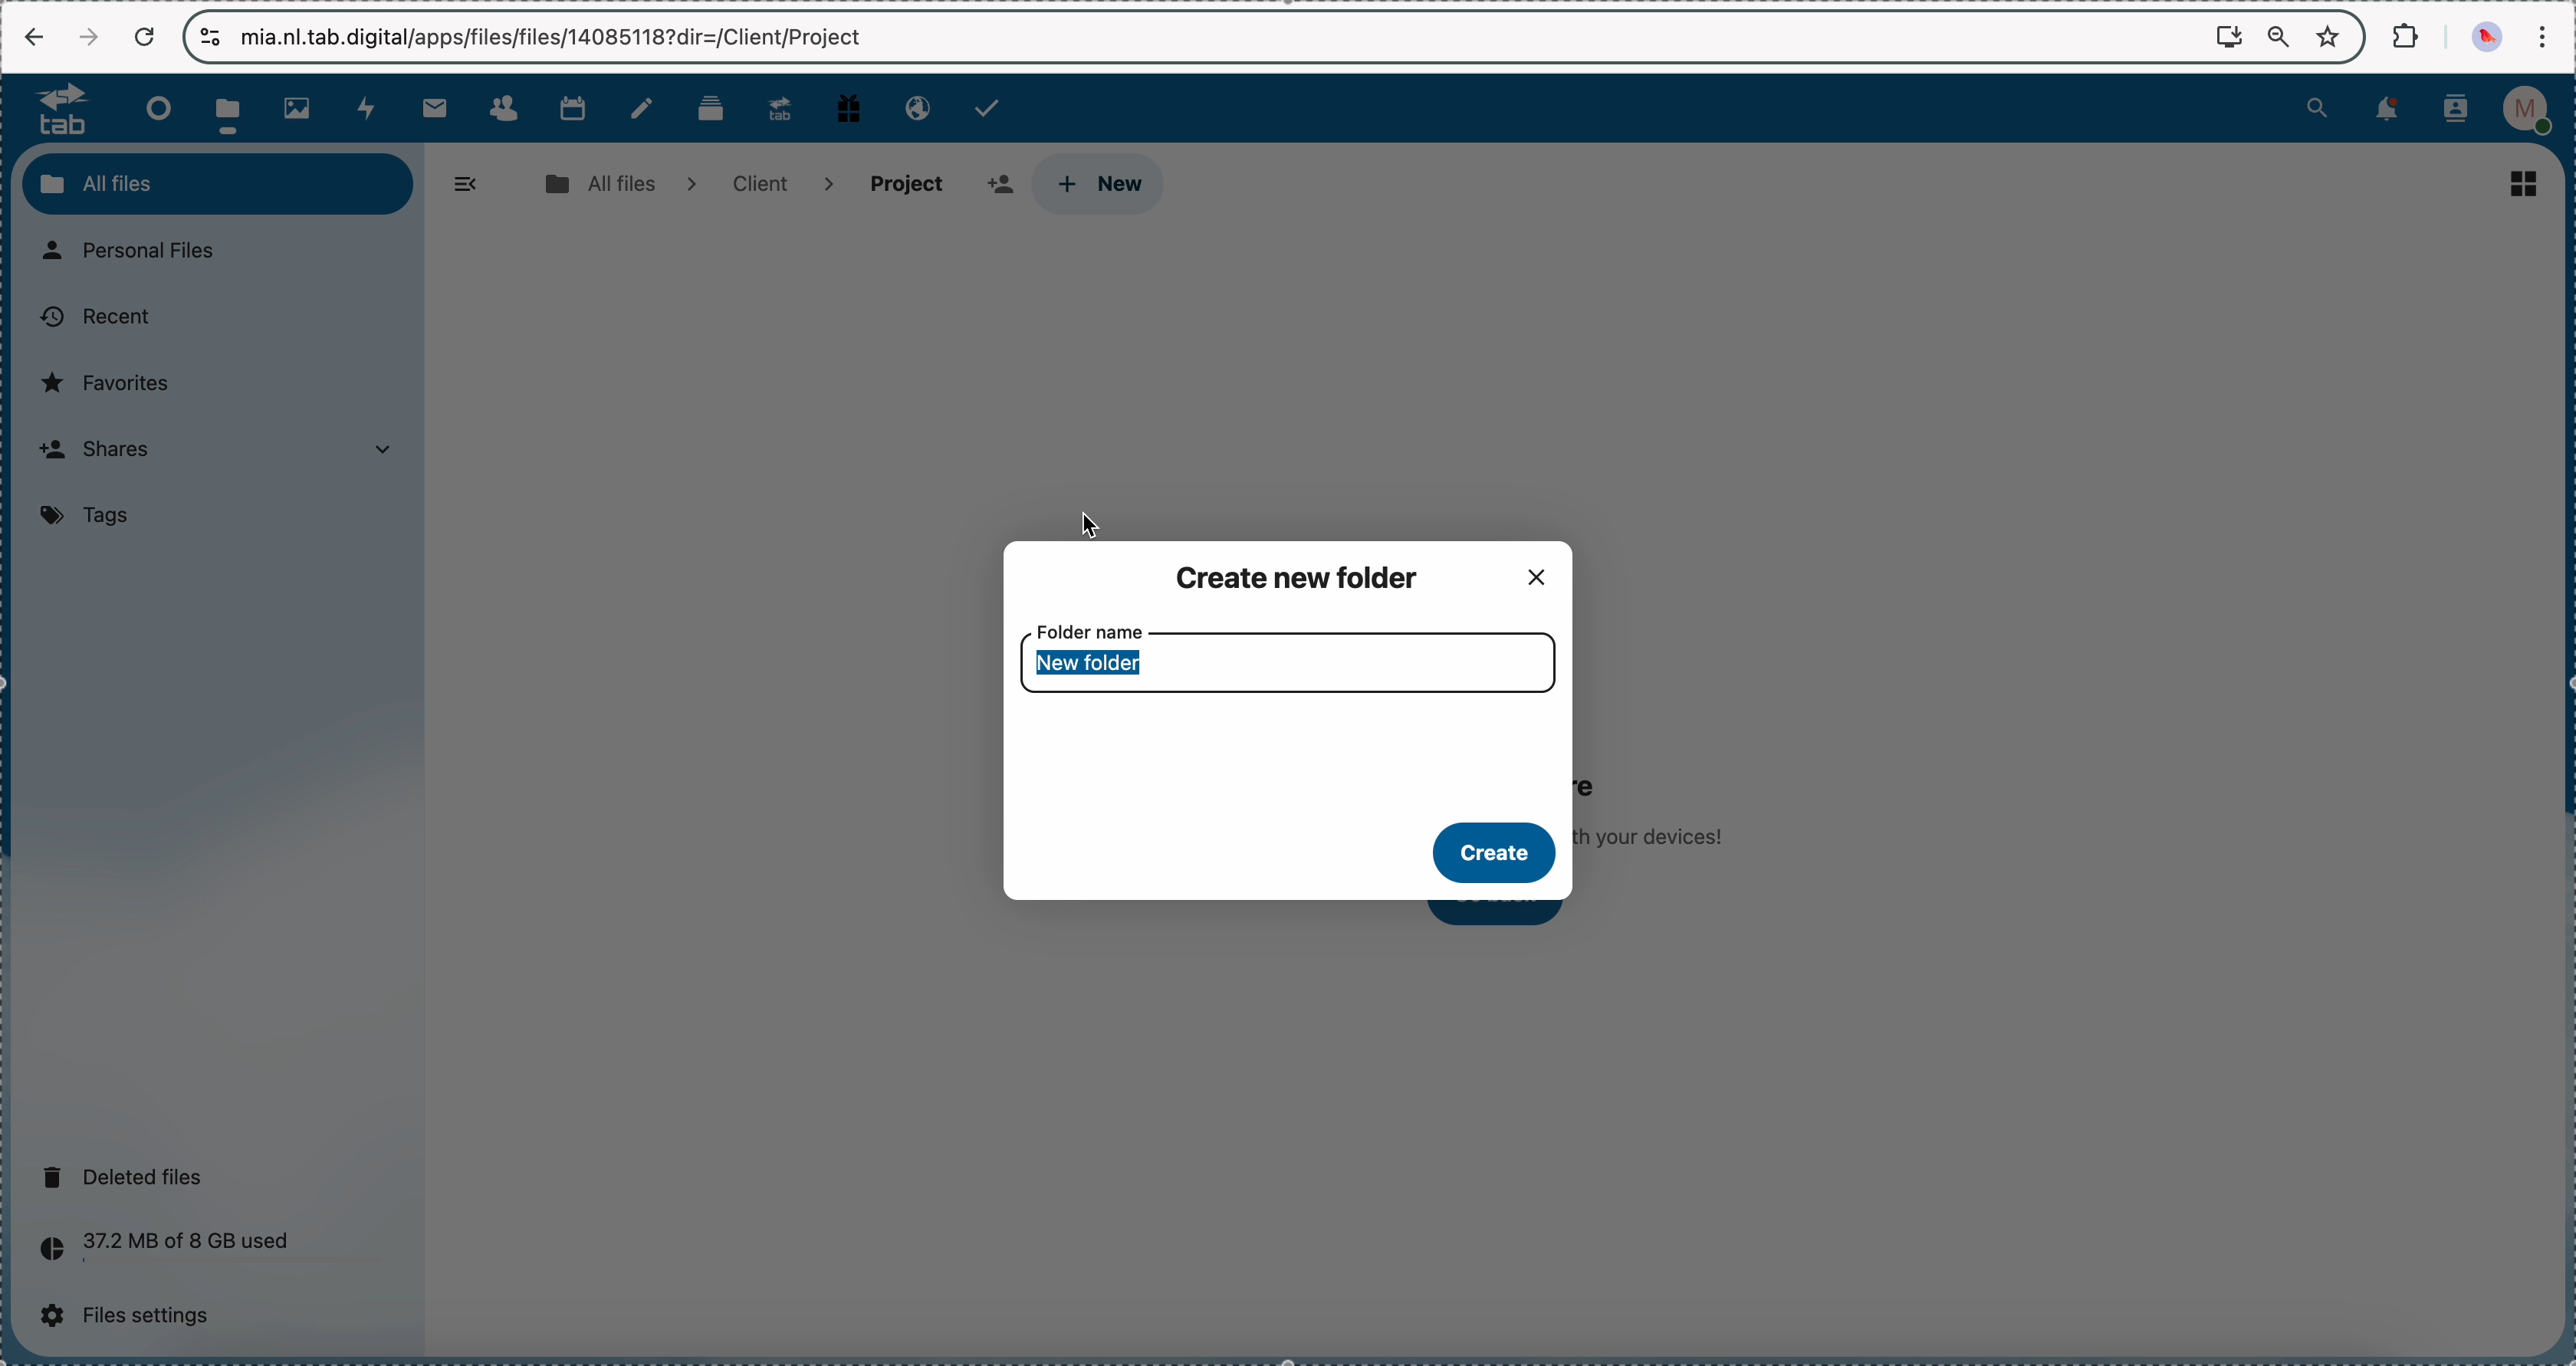 This screenshot has height=1366, width=2576. Describe the element at coordinates (503, 109) in the screenshot. I see `contacts` at that location.